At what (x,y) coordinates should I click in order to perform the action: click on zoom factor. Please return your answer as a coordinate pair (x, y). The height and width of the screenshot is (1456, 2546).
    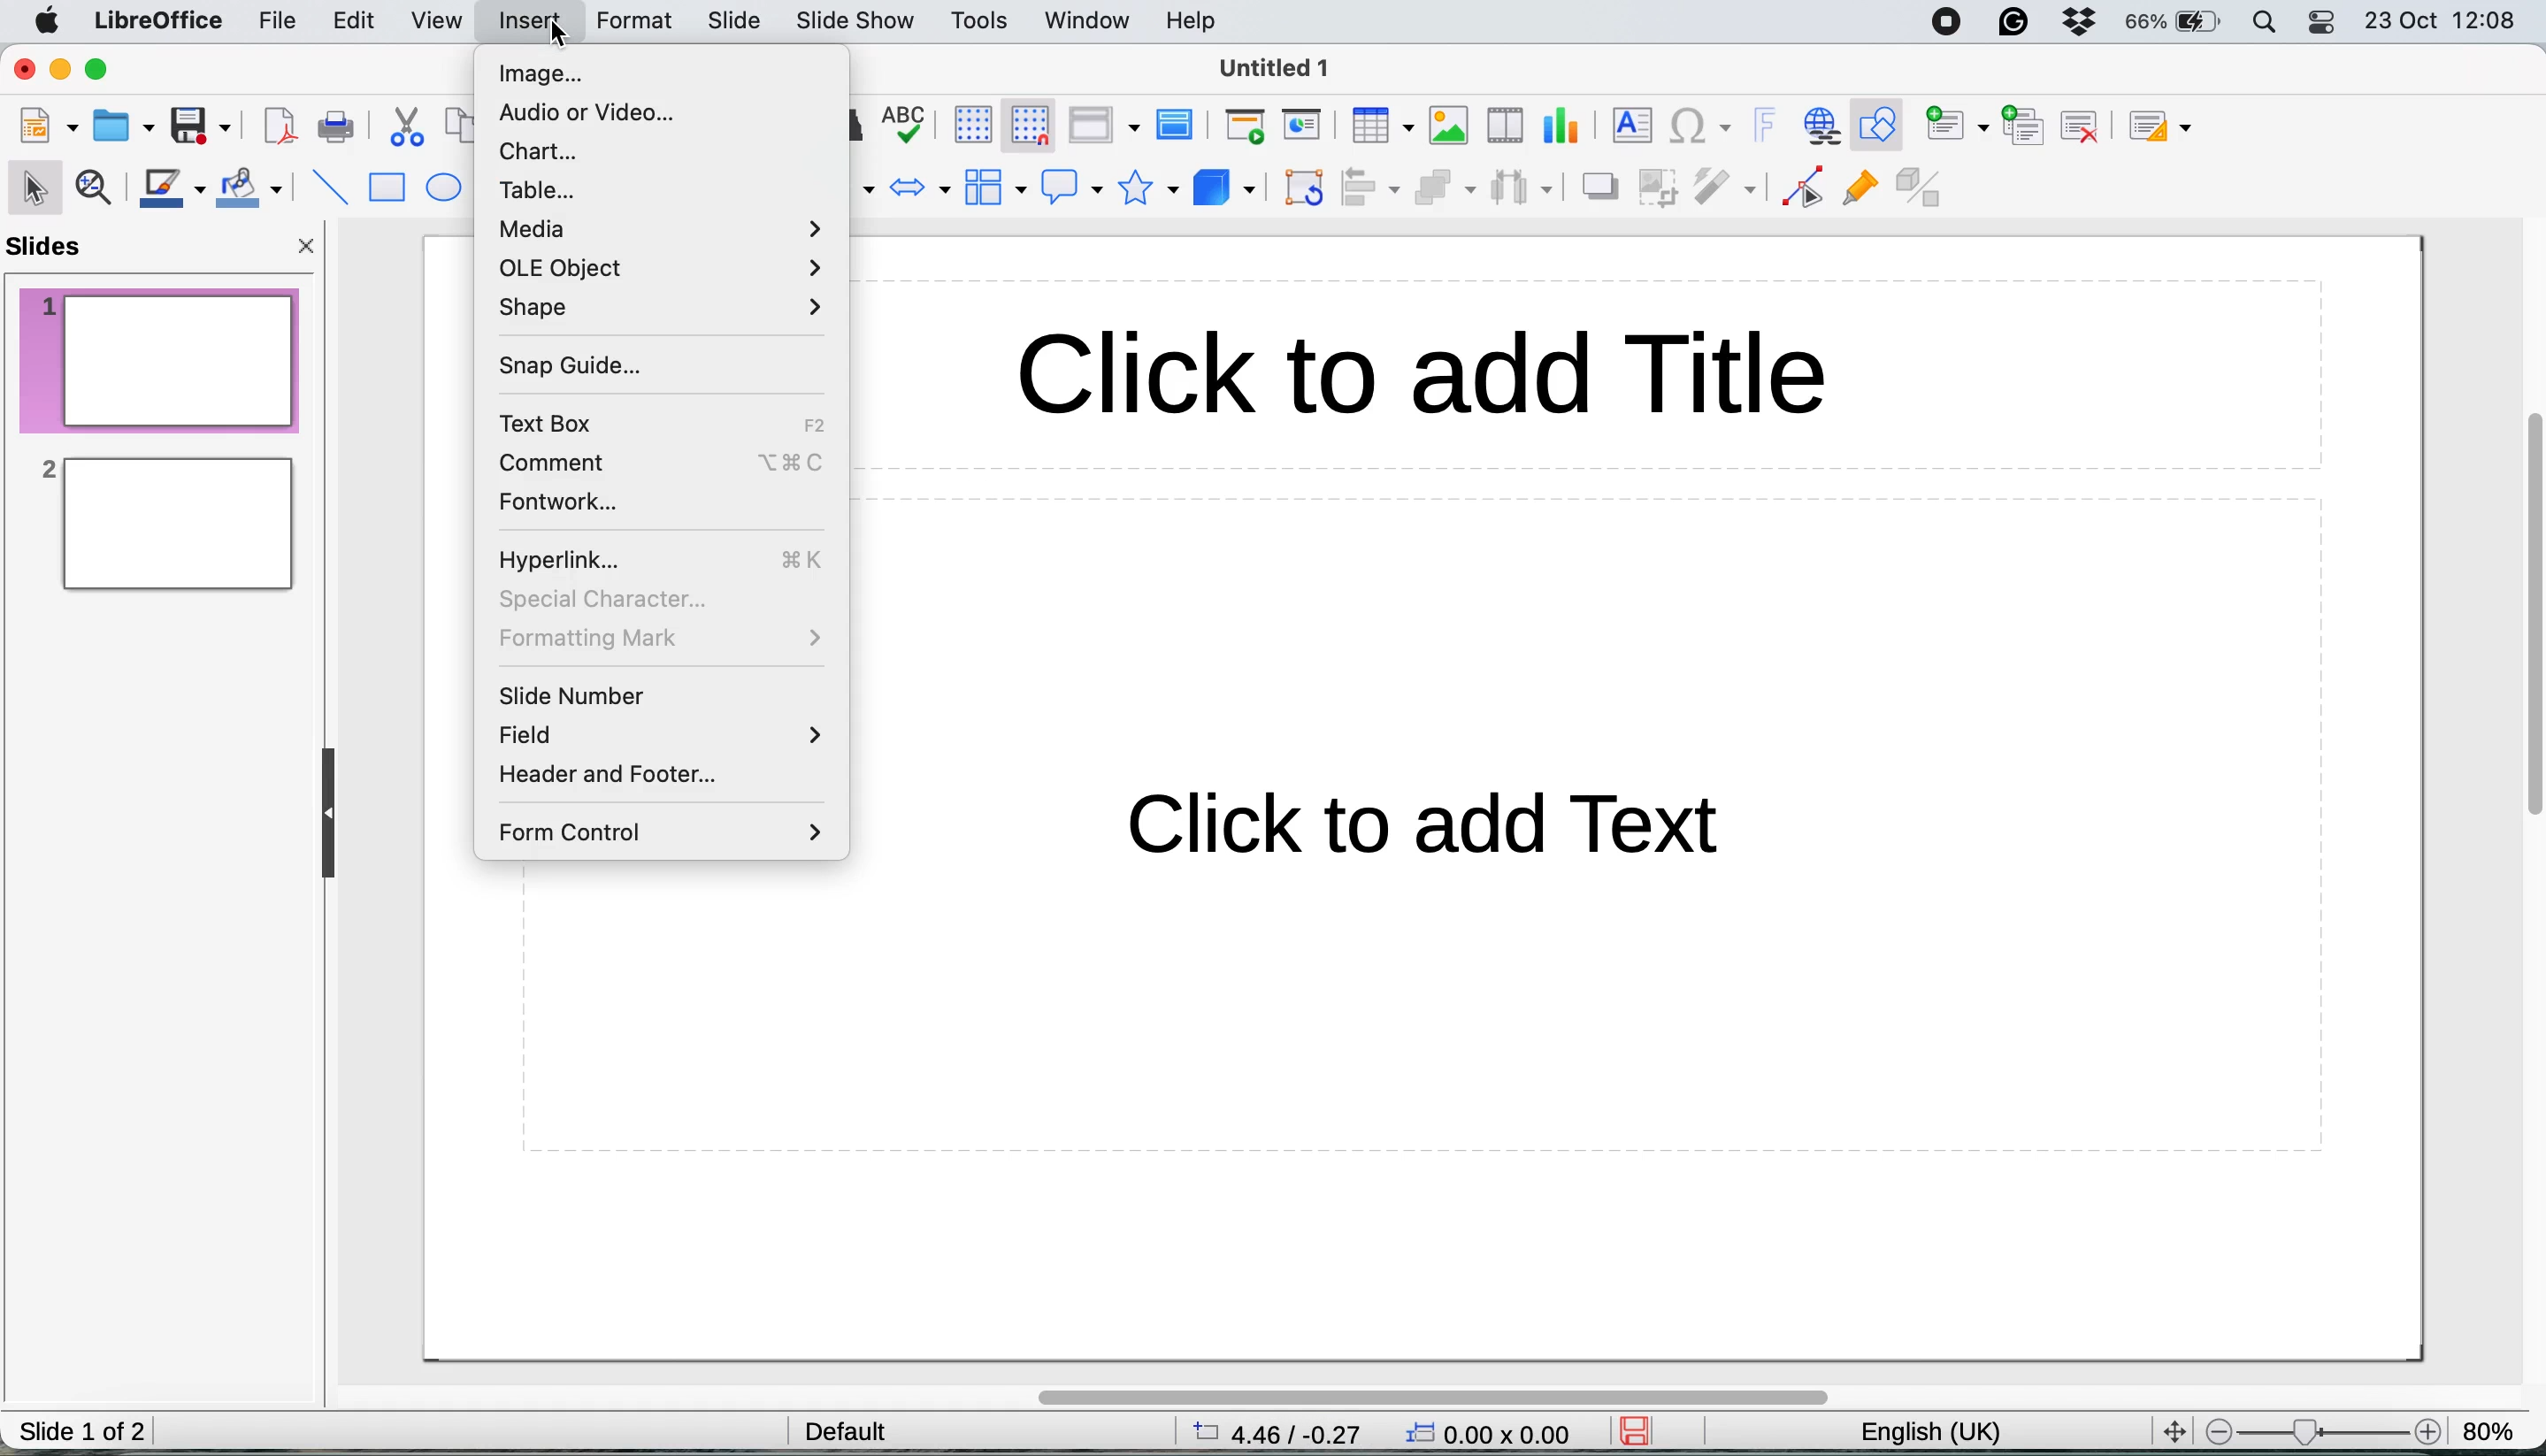
    Looking at the image, I should click on (2321, 1431).